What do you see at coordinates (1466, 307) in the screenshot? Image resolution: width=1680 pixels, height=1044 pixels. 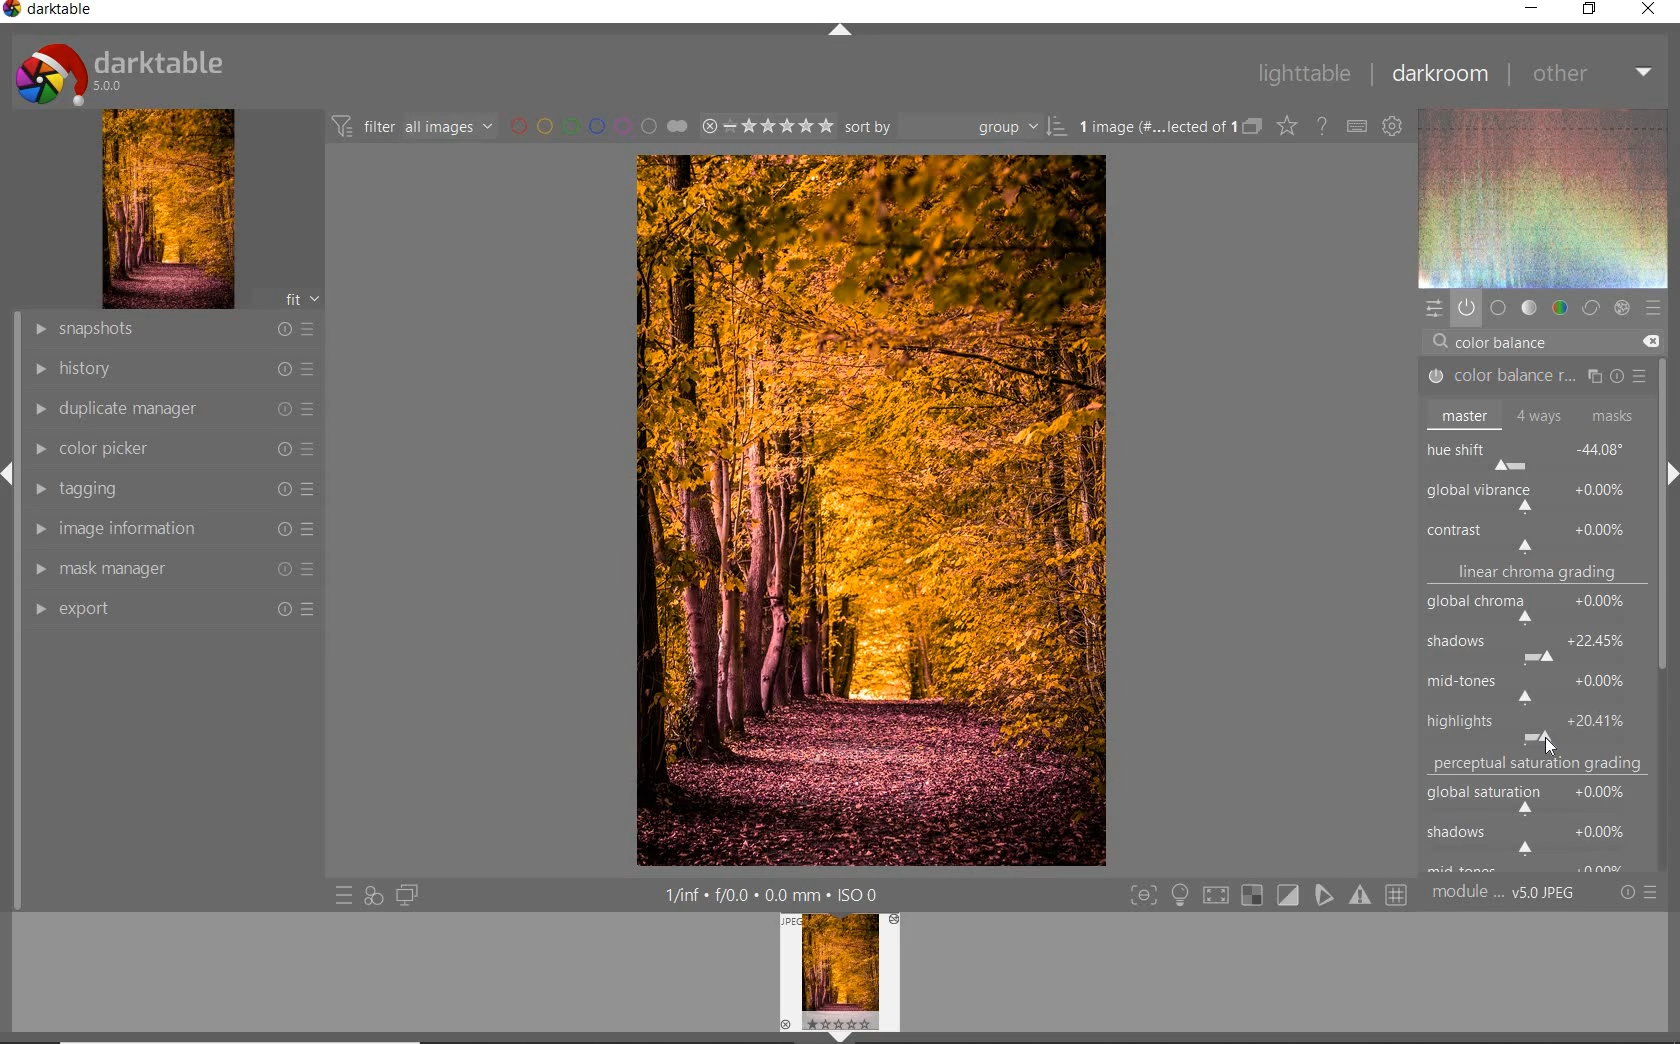 I see `show only active module` at bounding box center [1466, 307].